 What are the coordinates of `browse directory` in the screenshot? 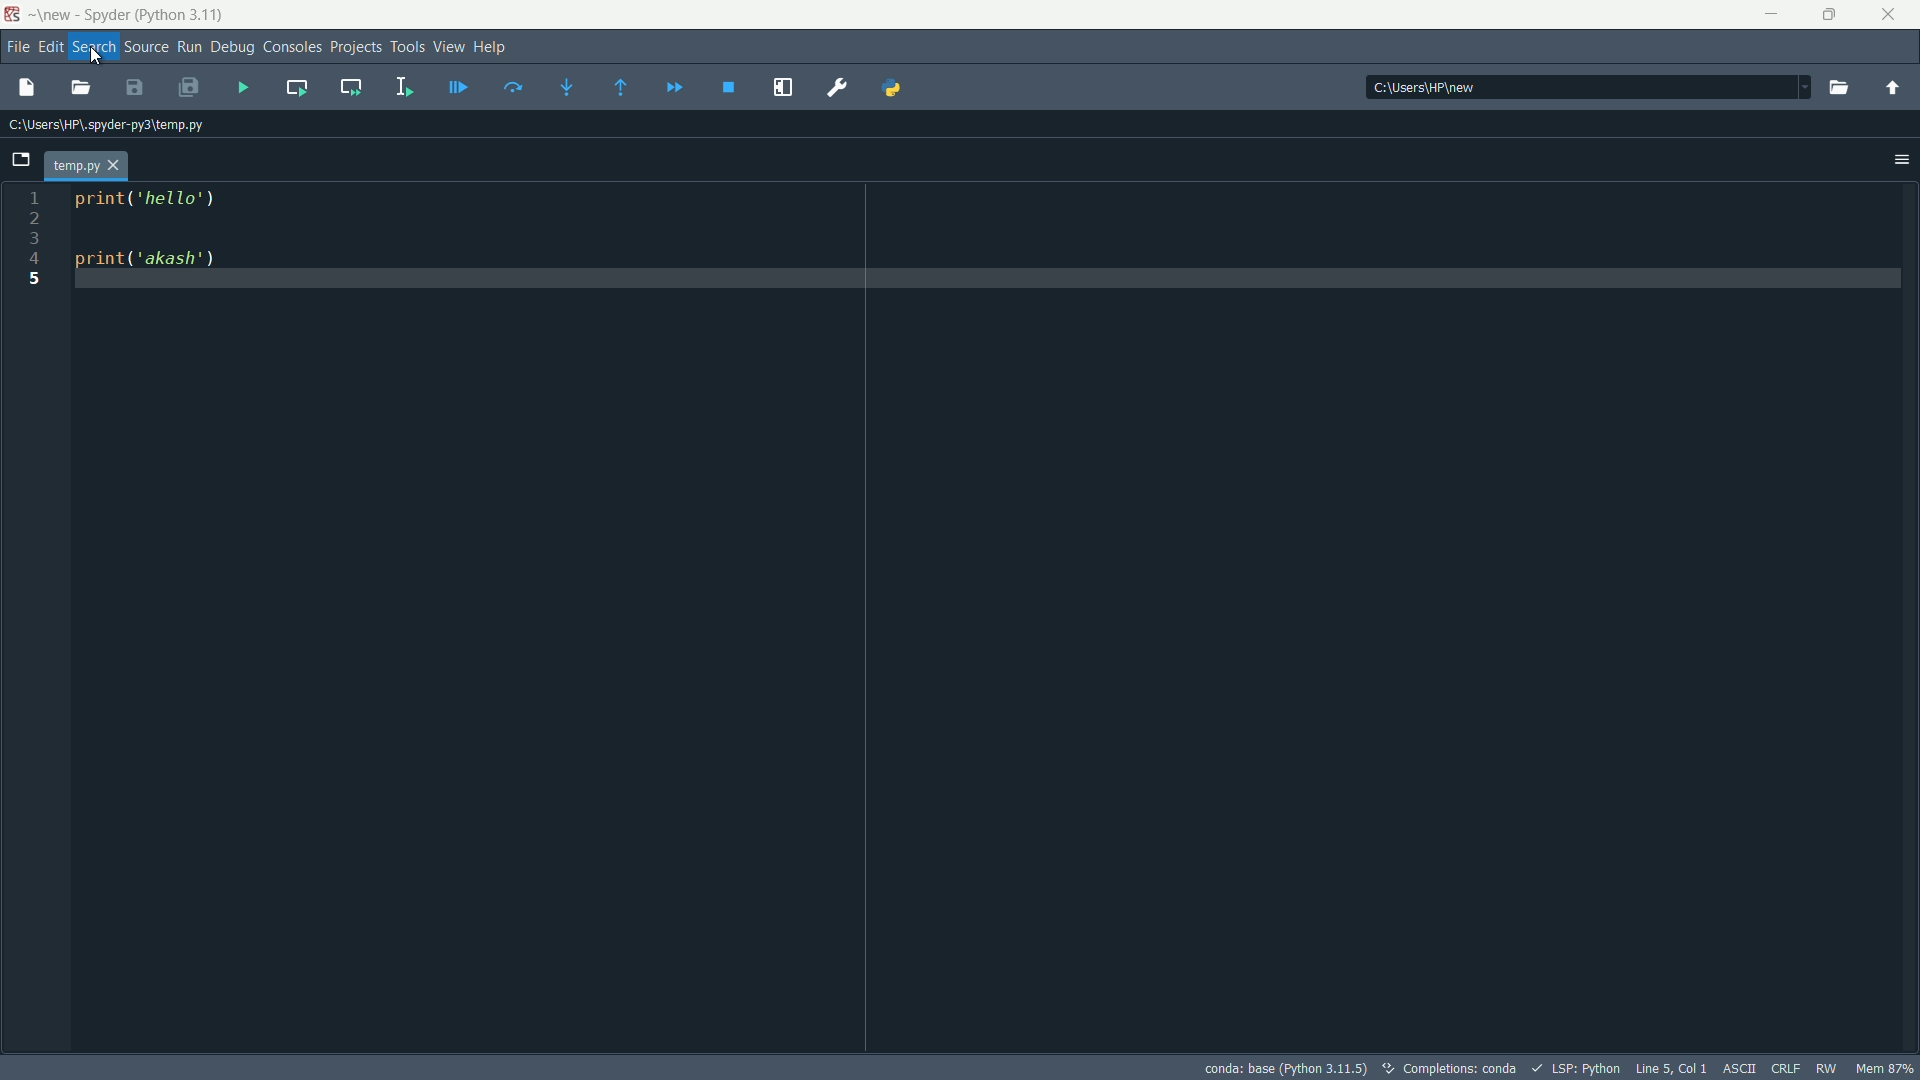 It's located at (1840, 89).